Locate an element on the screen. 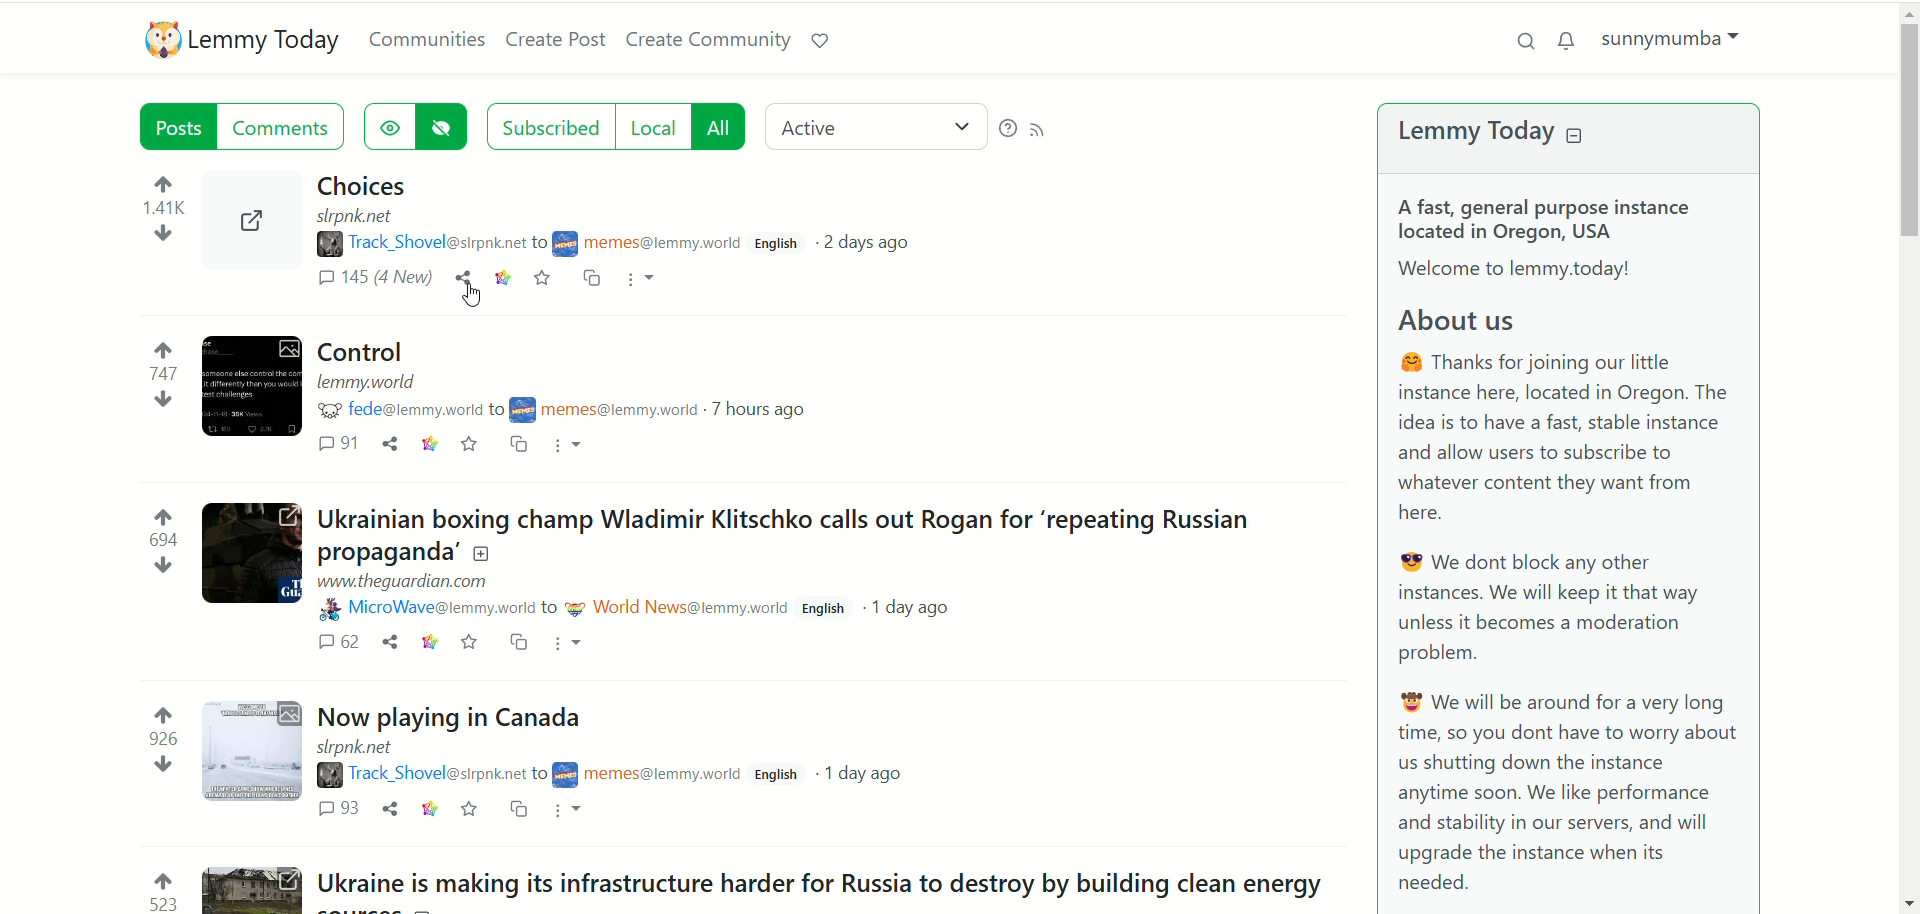  cross post is located at coordinates (515, 810).